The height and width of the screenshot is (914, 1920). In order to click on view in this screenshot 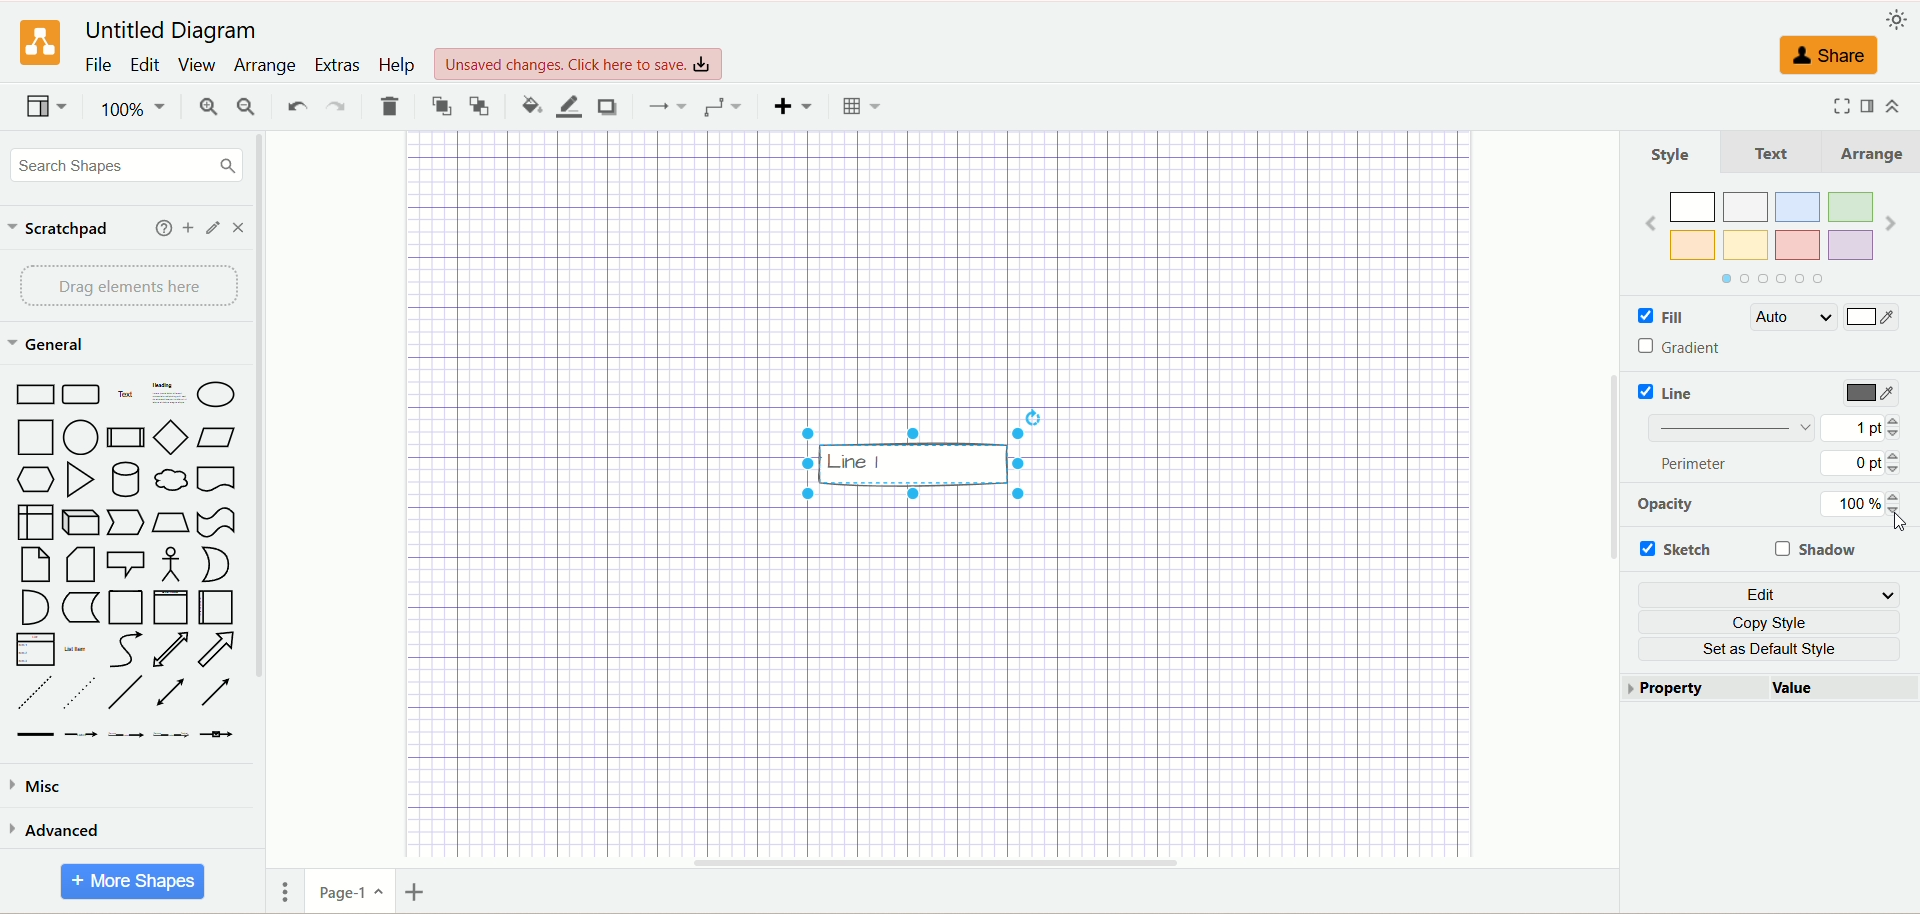, I will do `click(197, 65)`.